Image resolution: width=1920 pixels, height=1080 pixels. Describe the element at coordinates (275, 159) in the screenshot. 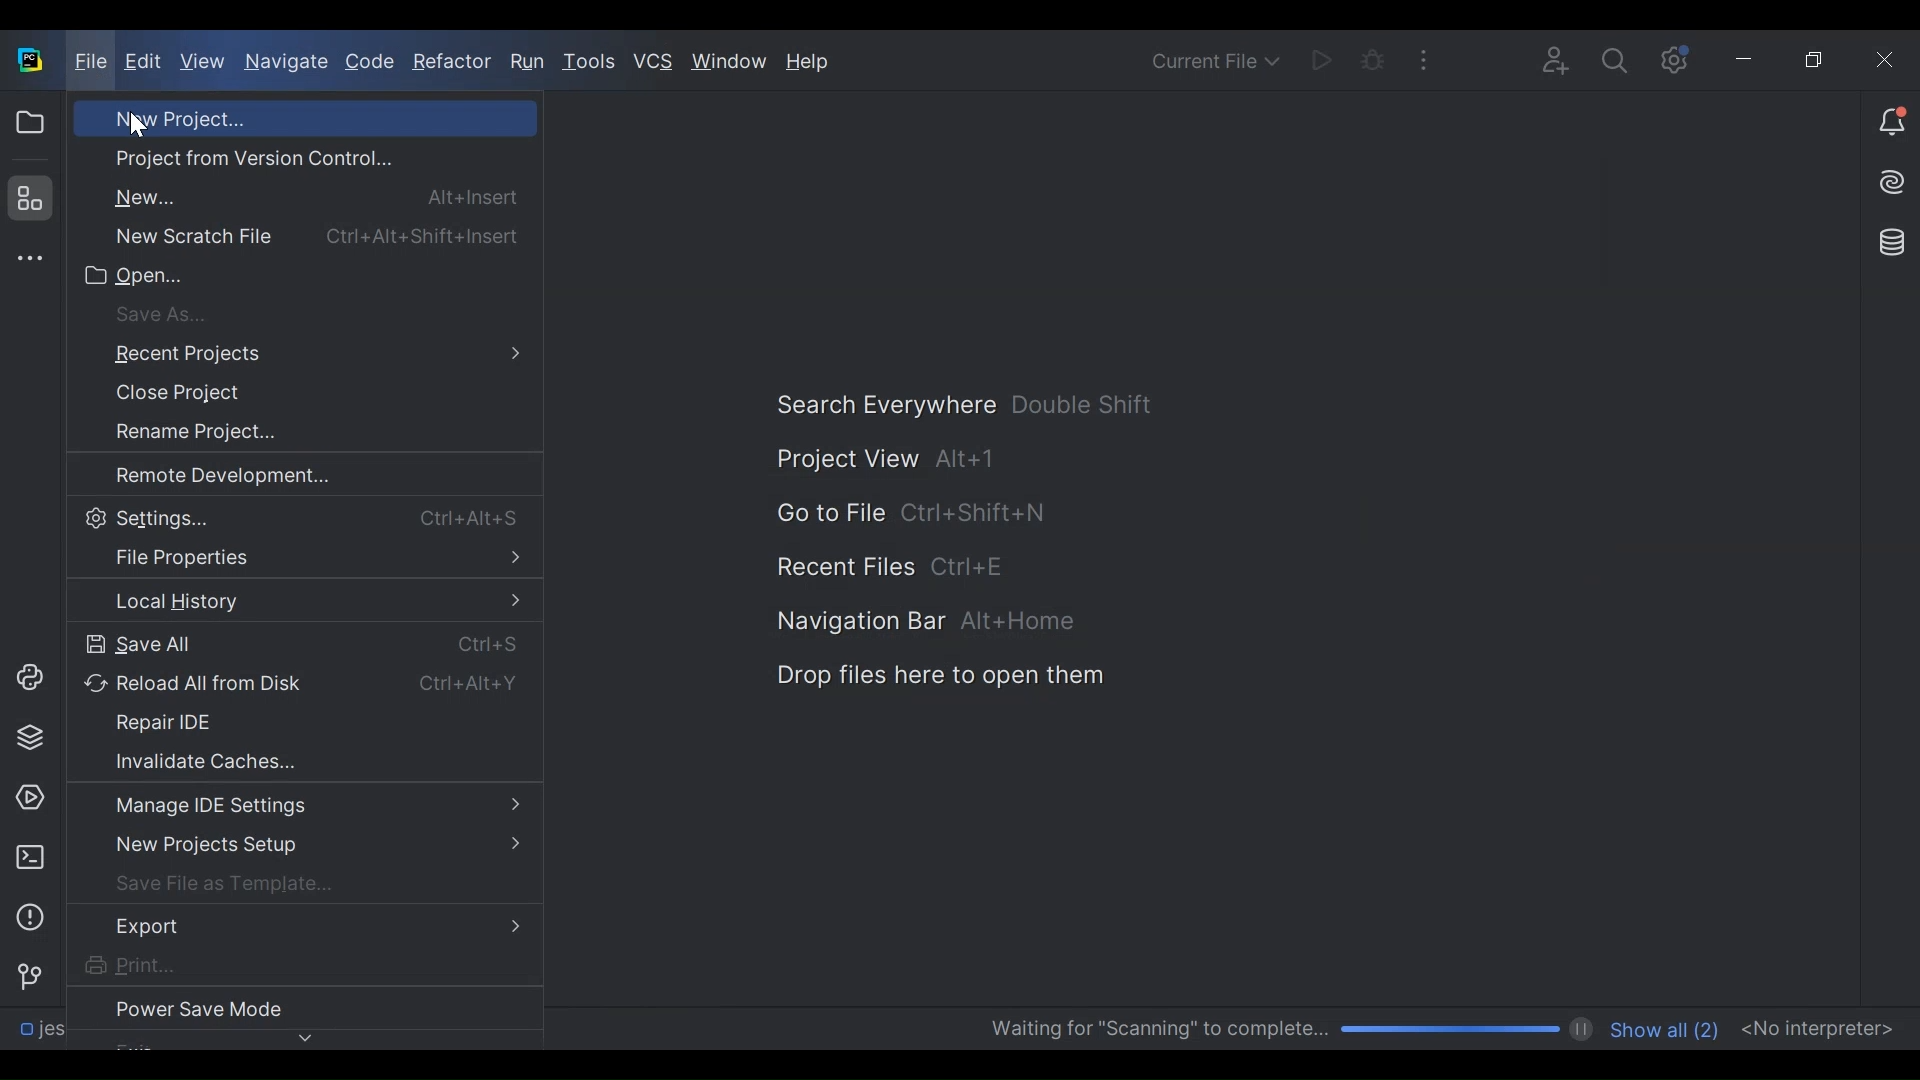

I see `Project from Version Control` at that location.